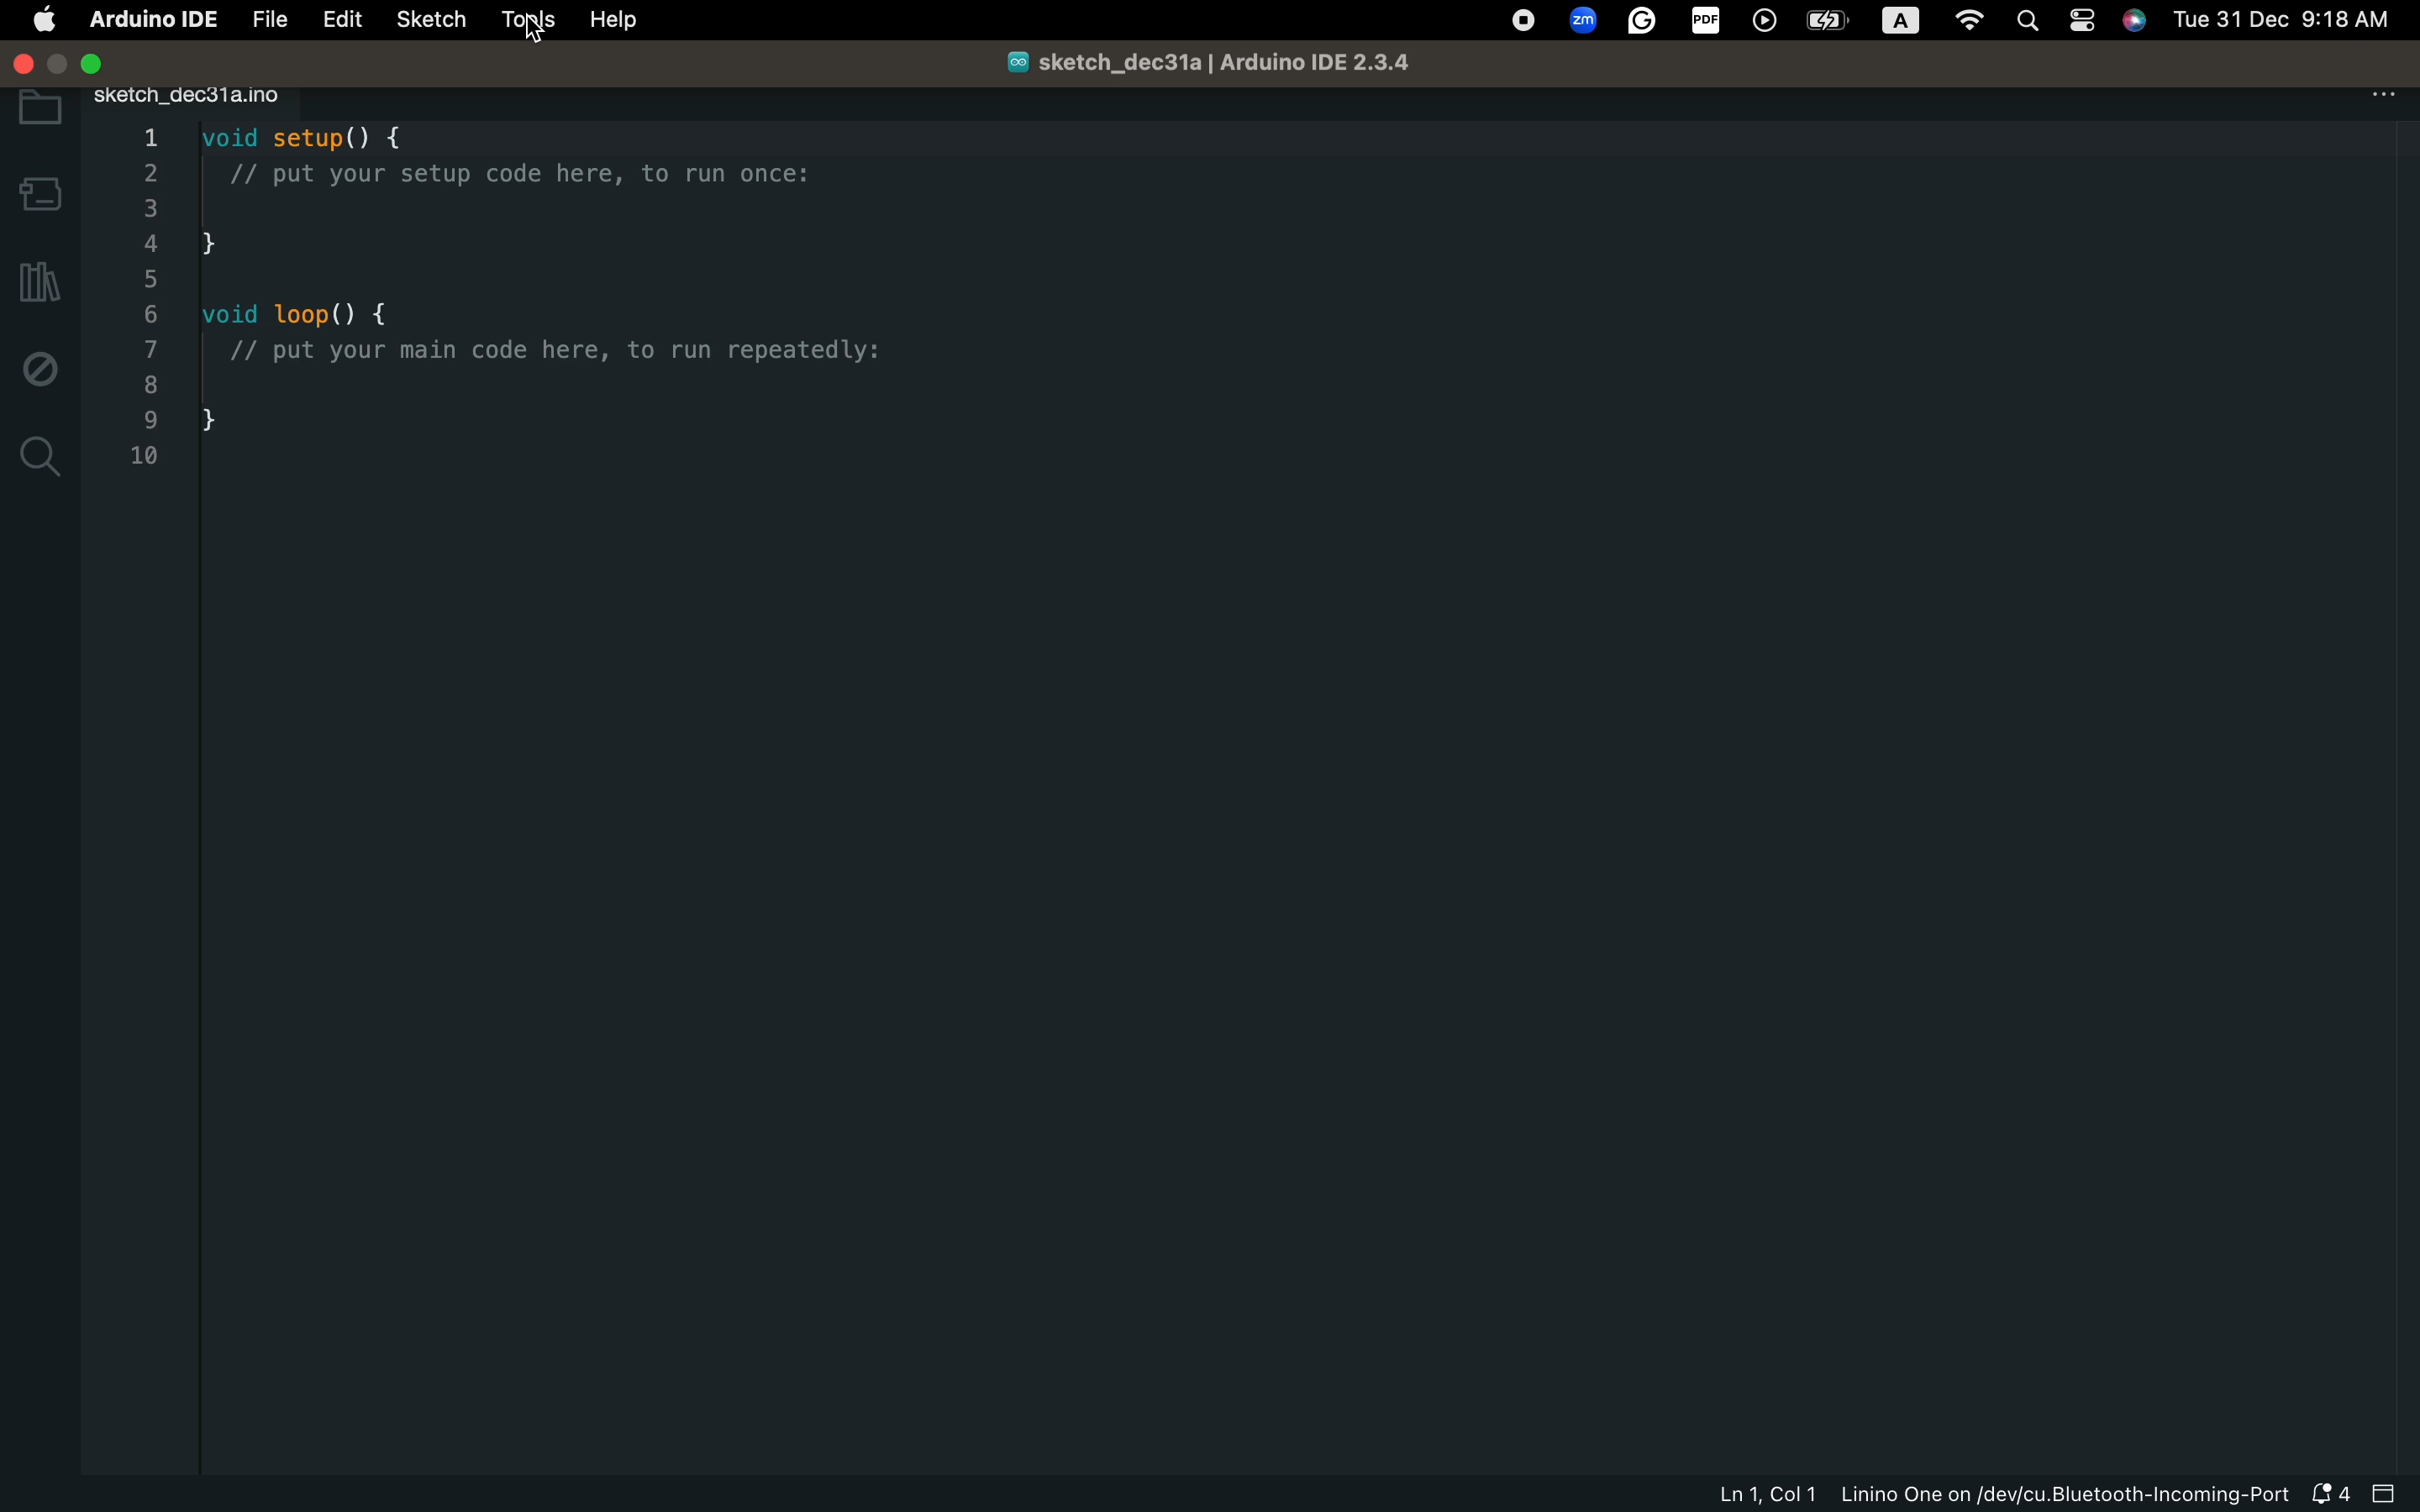 This screenshot has width=2420, height=1512. Describe the element at coordinates (1707, 22) in the screenshot. I see `pdf extension` at that location.